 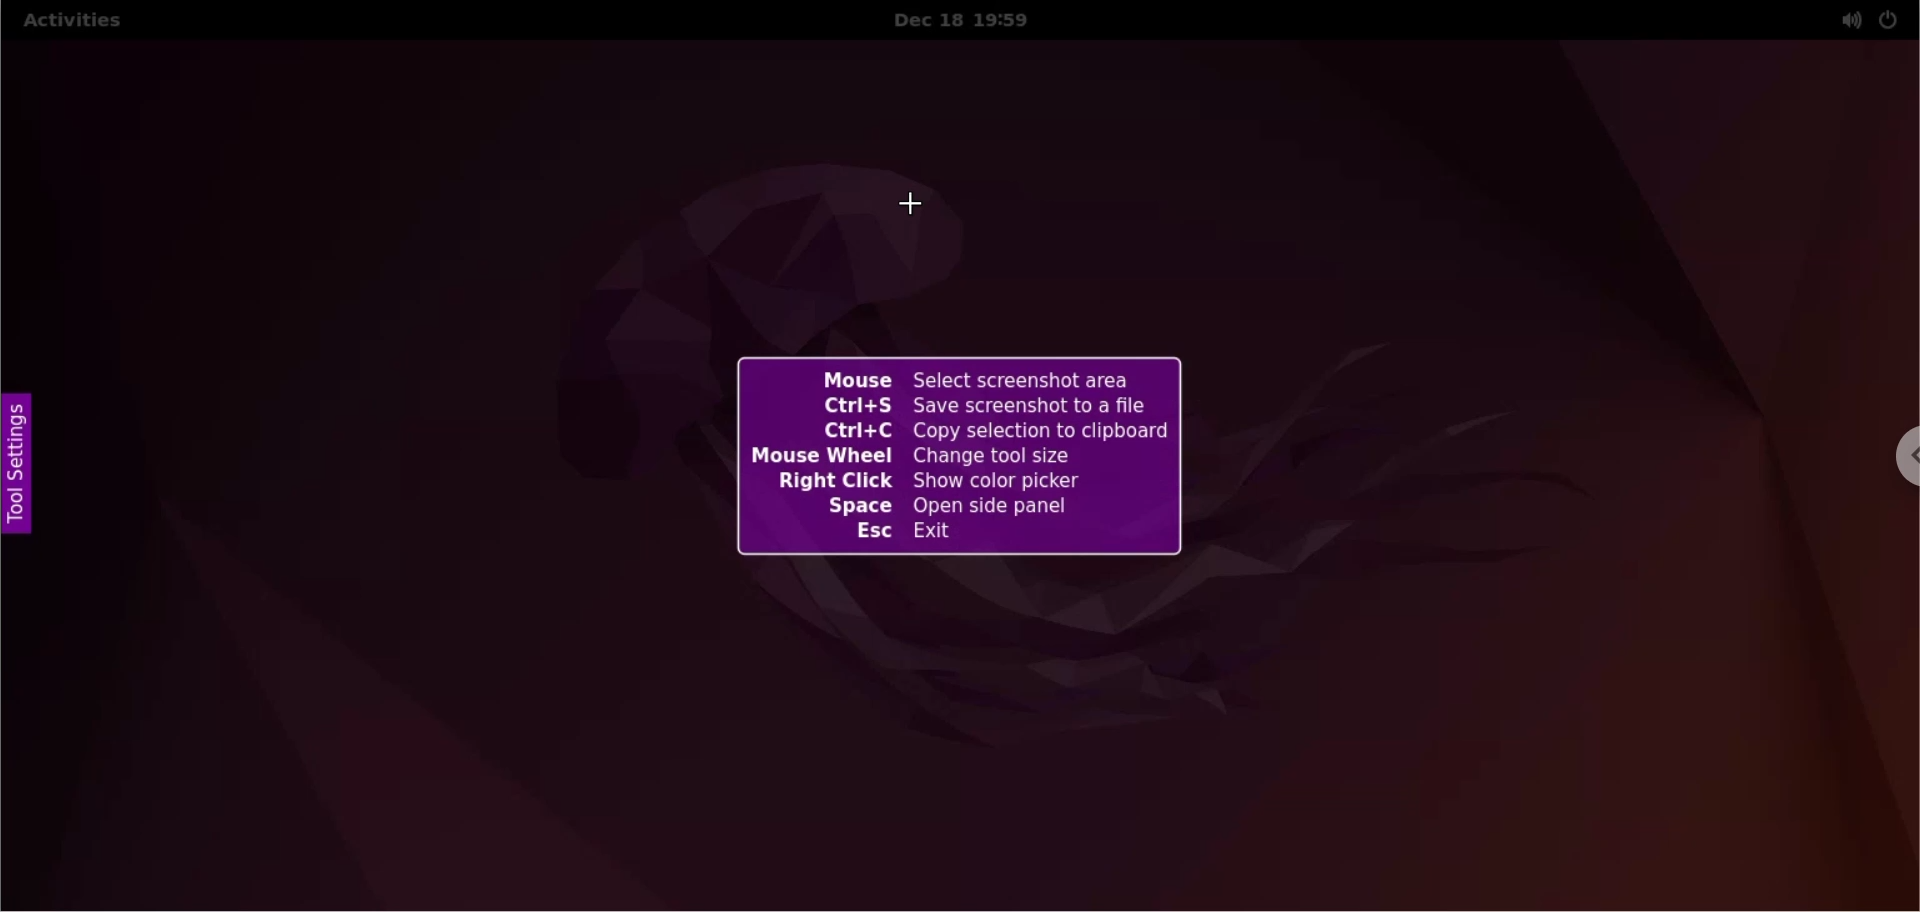 I want to click on tool settings, so click(x=17, y=469).